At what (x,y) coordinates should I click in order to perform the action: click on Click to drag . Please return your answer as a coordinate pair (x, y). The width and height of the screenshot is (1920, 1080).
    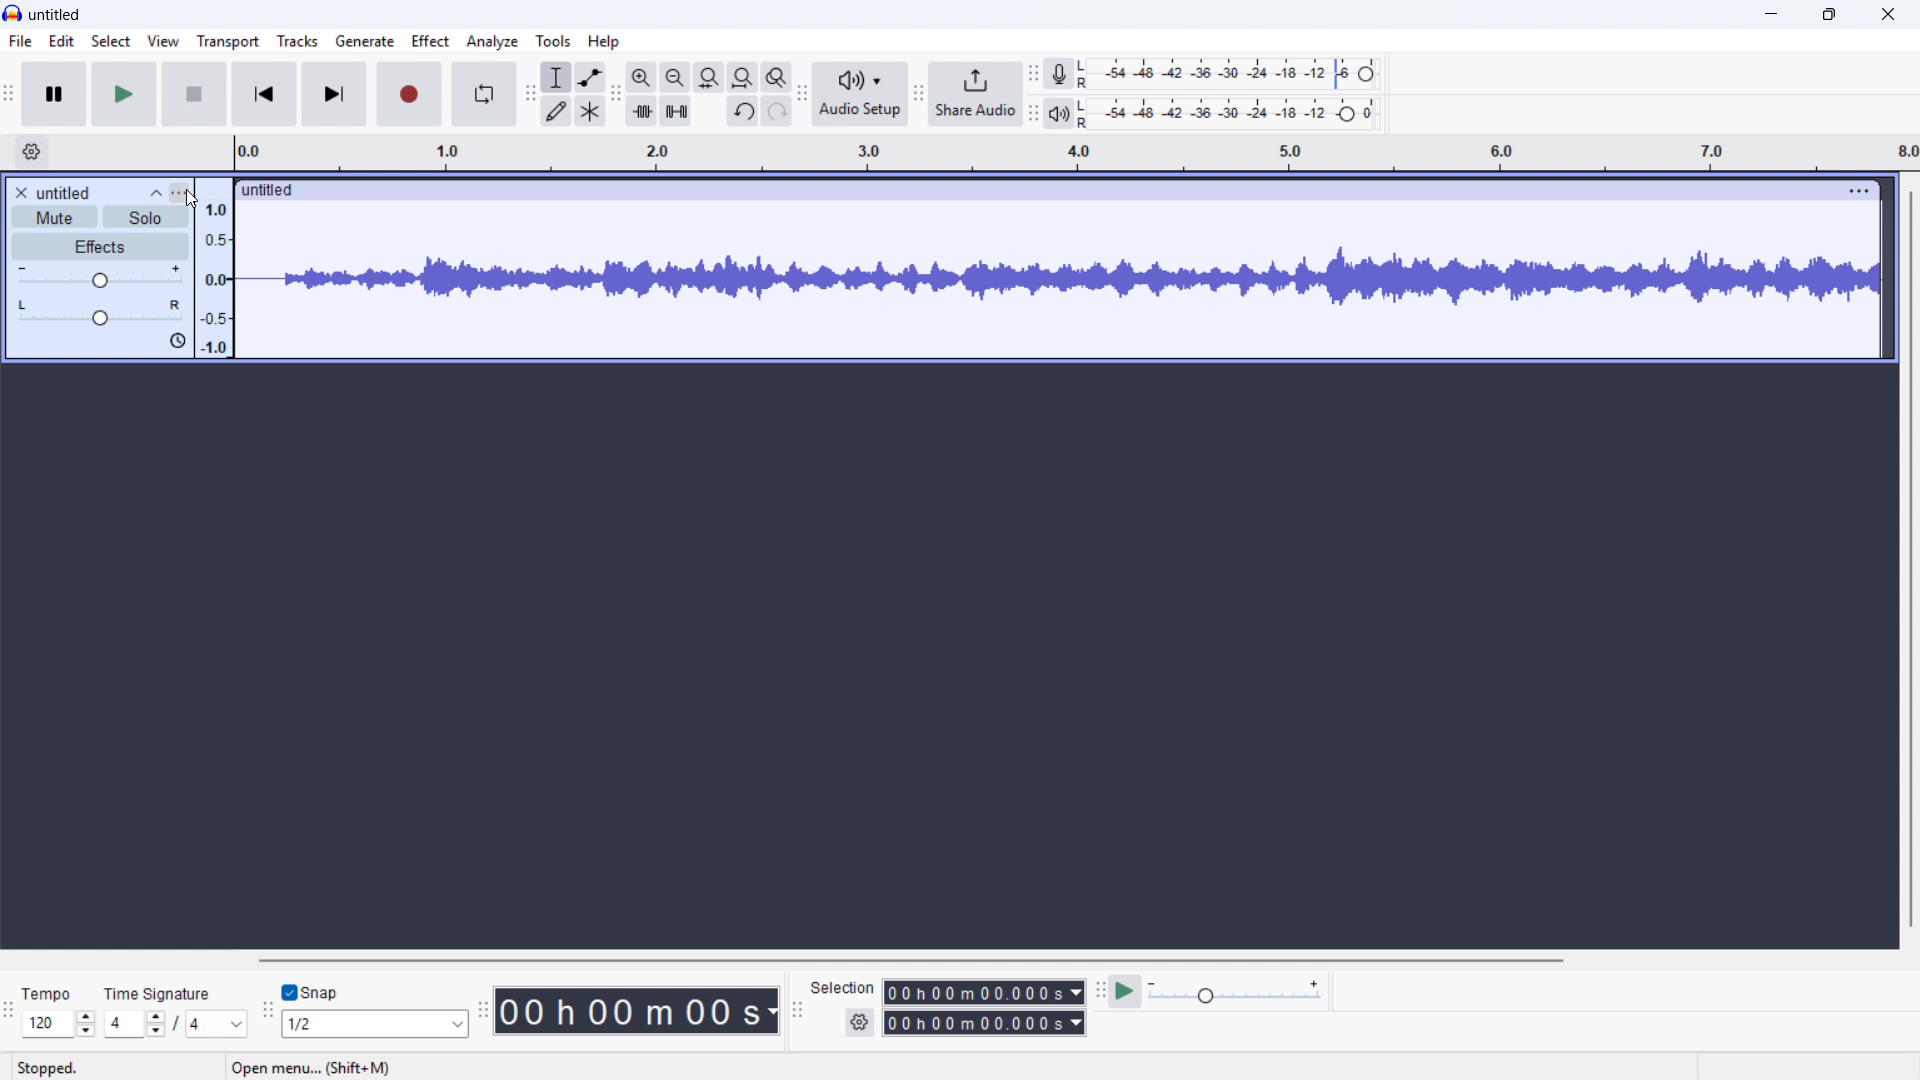
    Looking at the image, I should click on (1035, 191).